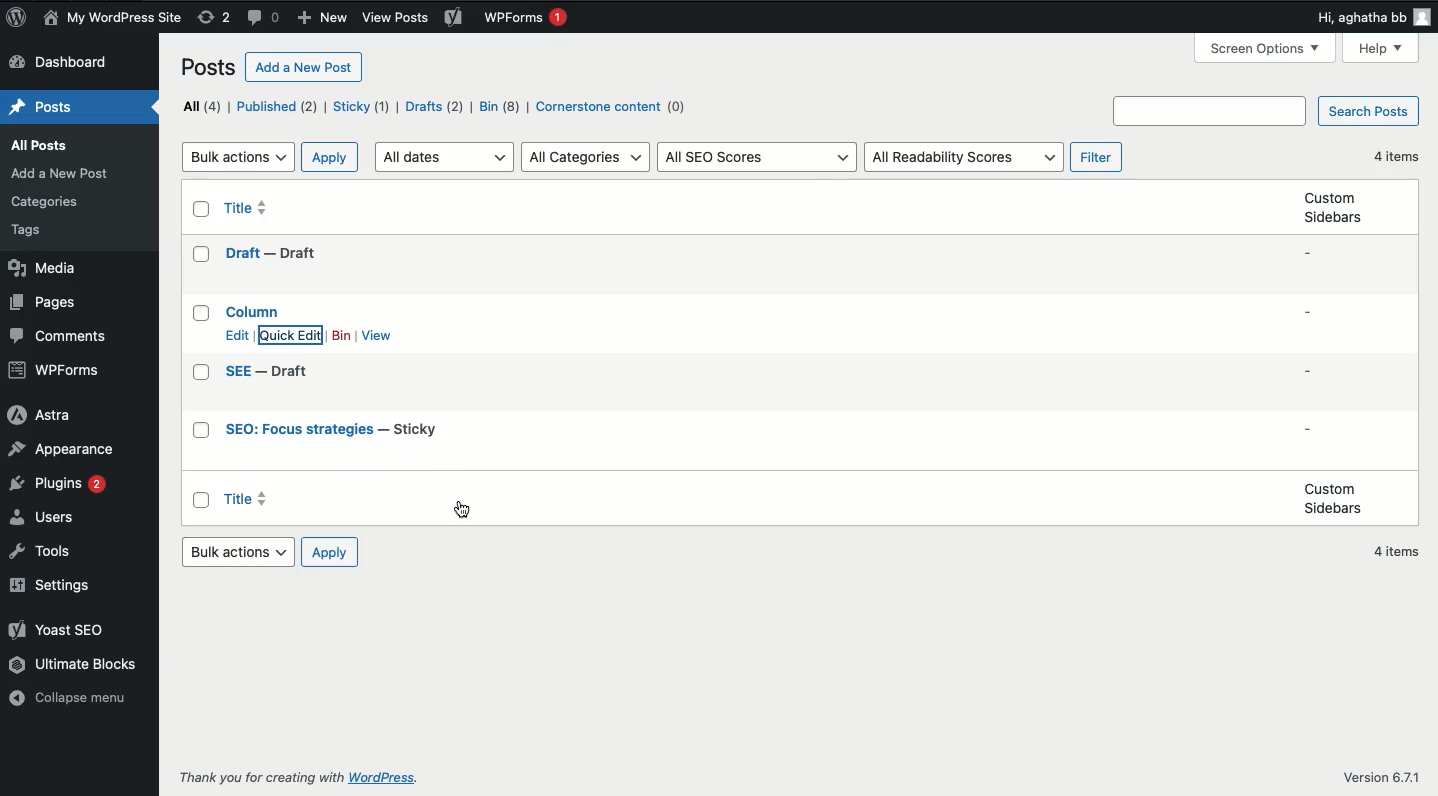  Describe the element at coordinates (377, 336) in the screenshot. I see `View` at that location.